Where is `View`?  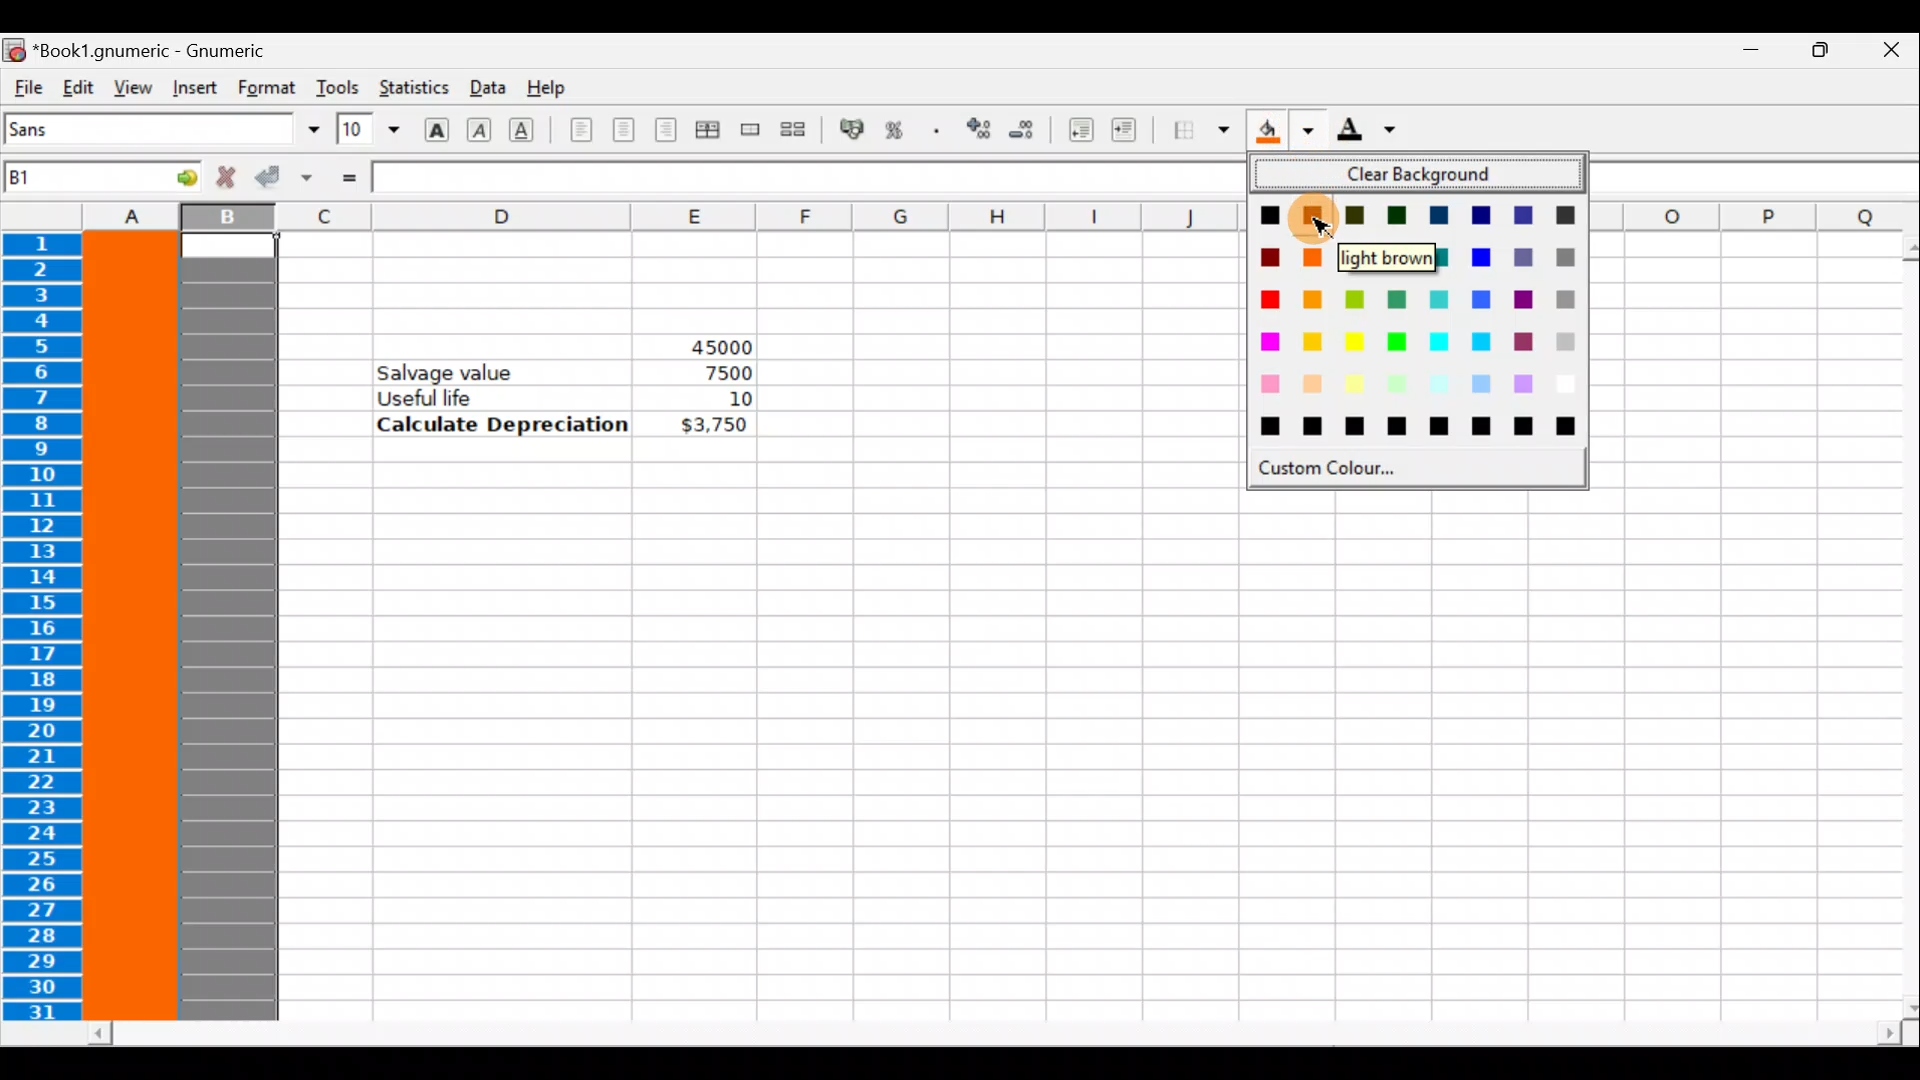 View is located at coordinates (127, 86).